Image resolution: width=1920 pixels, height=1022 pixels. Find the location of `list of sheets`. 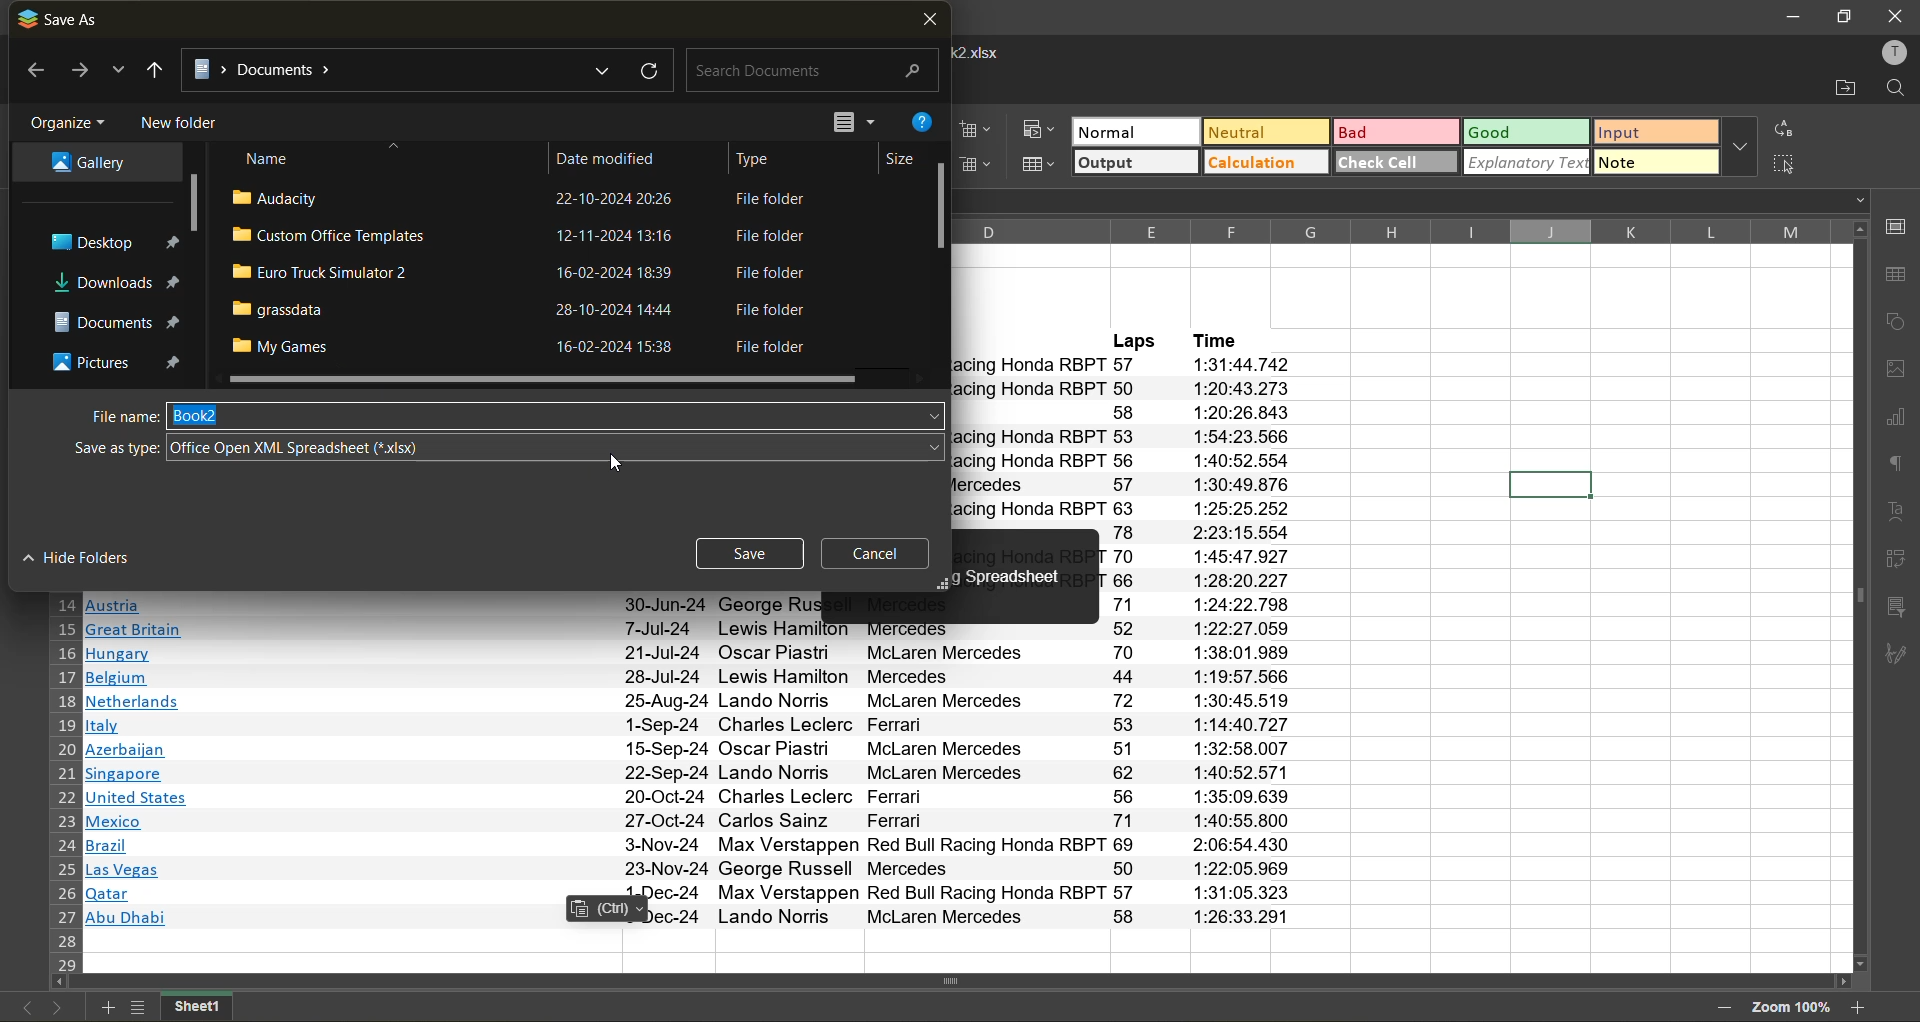

list of sheets is located at coordinates (136, 1008).